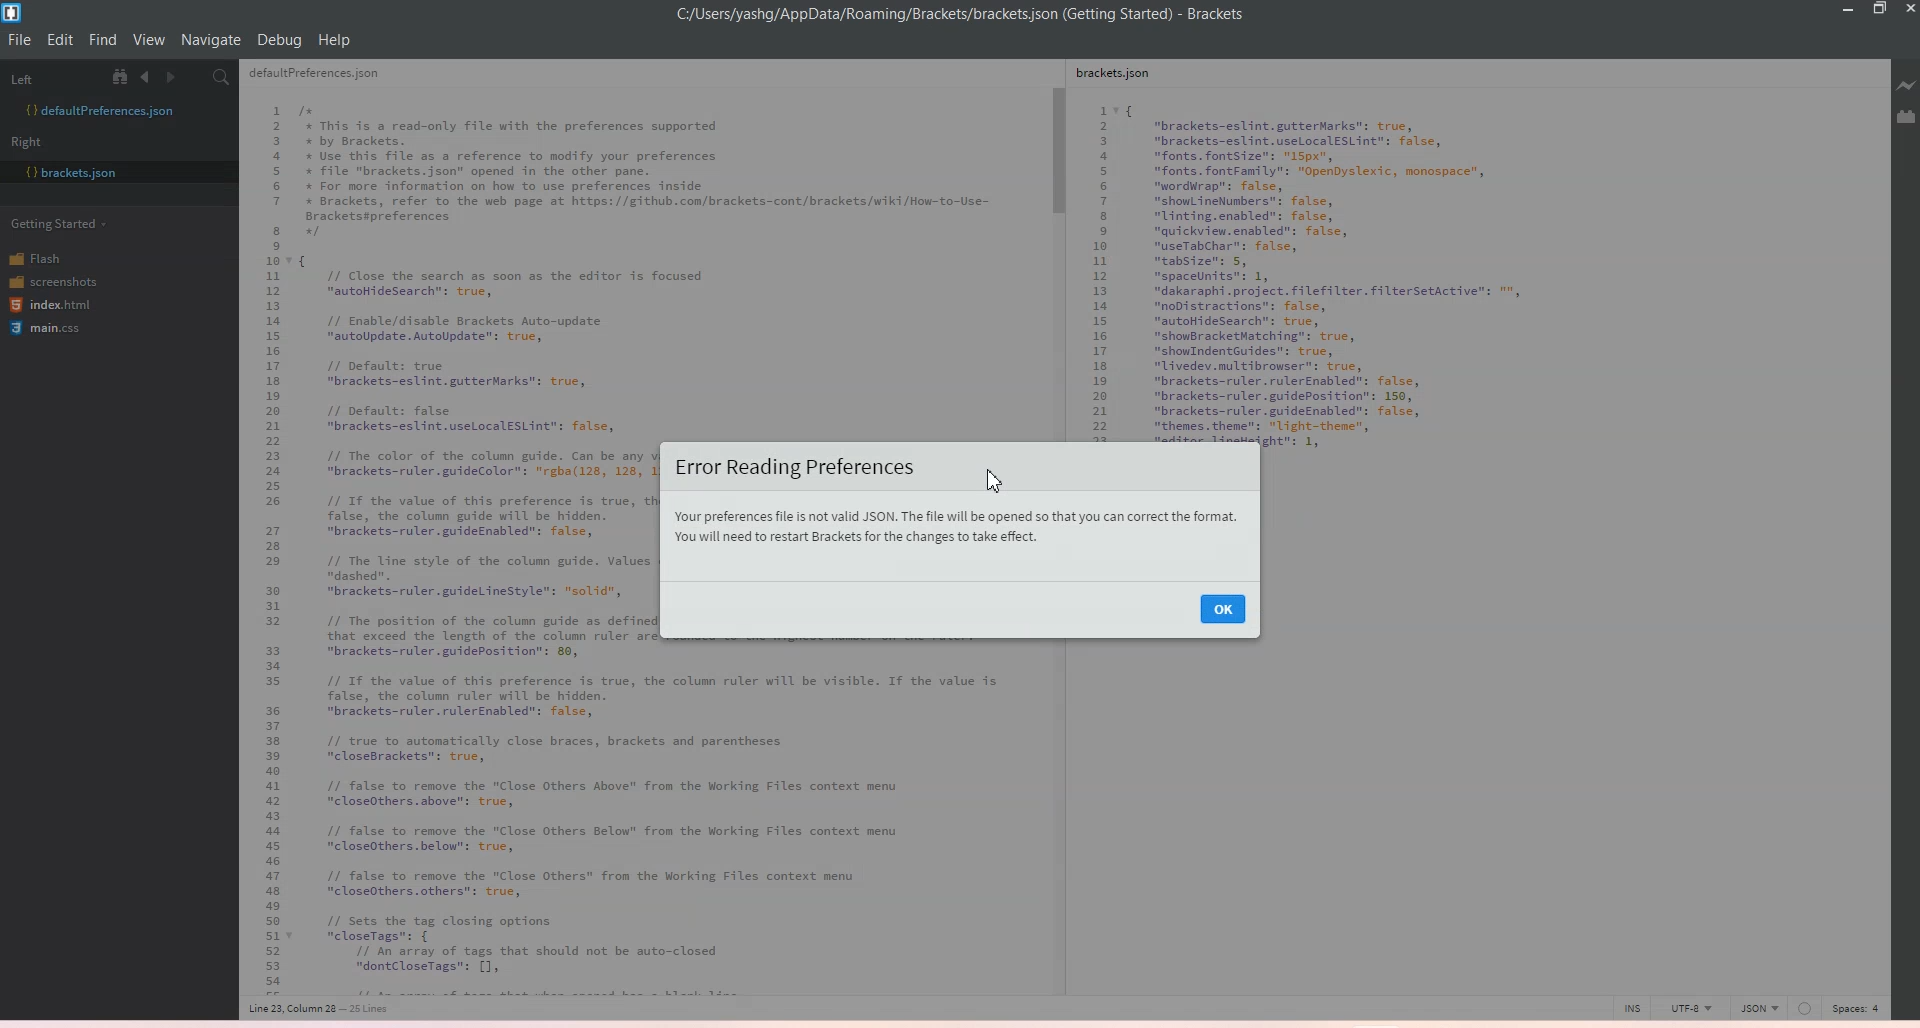 This screenshot has width=1920, height=1028. Describe the element at coordinates (1804, 1009) in the screenshot. I see `No linter available` at that location.